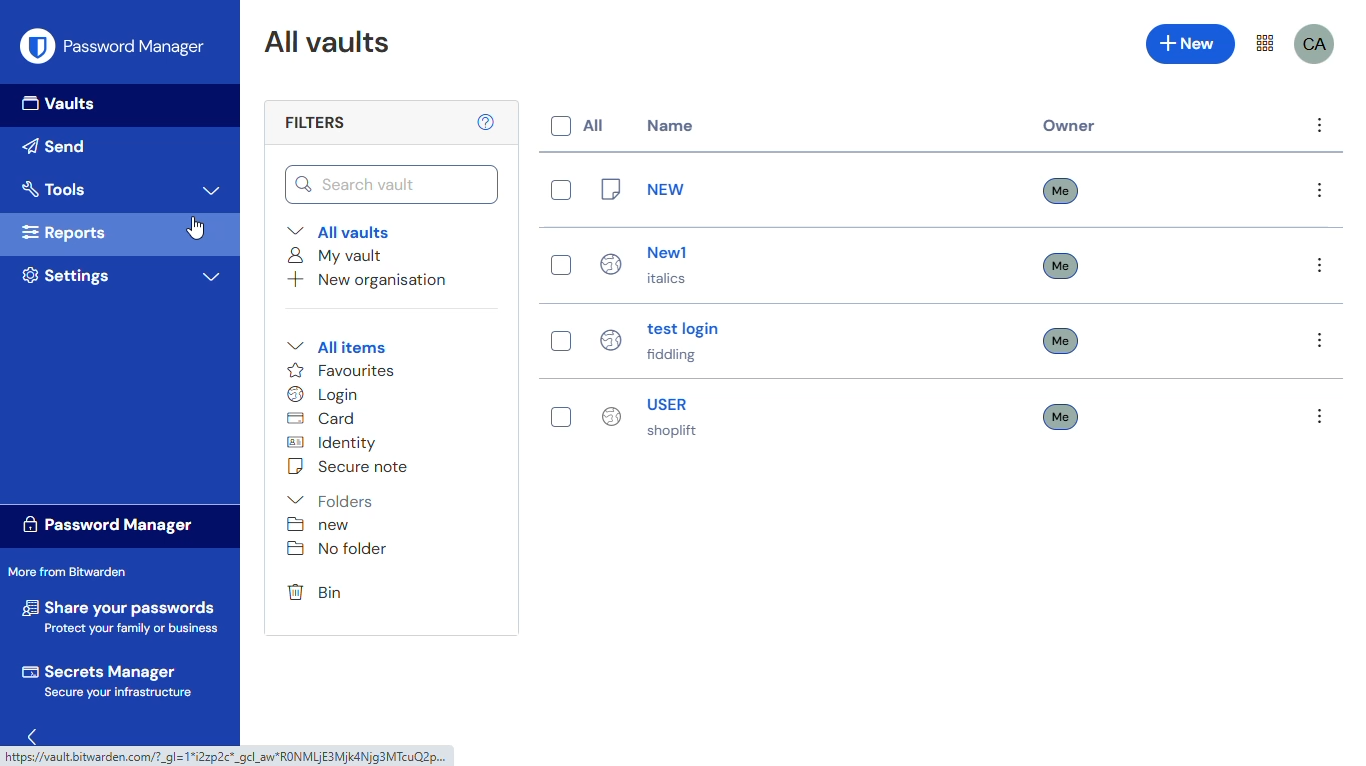  I want to click on owner, so click(1068, 126).